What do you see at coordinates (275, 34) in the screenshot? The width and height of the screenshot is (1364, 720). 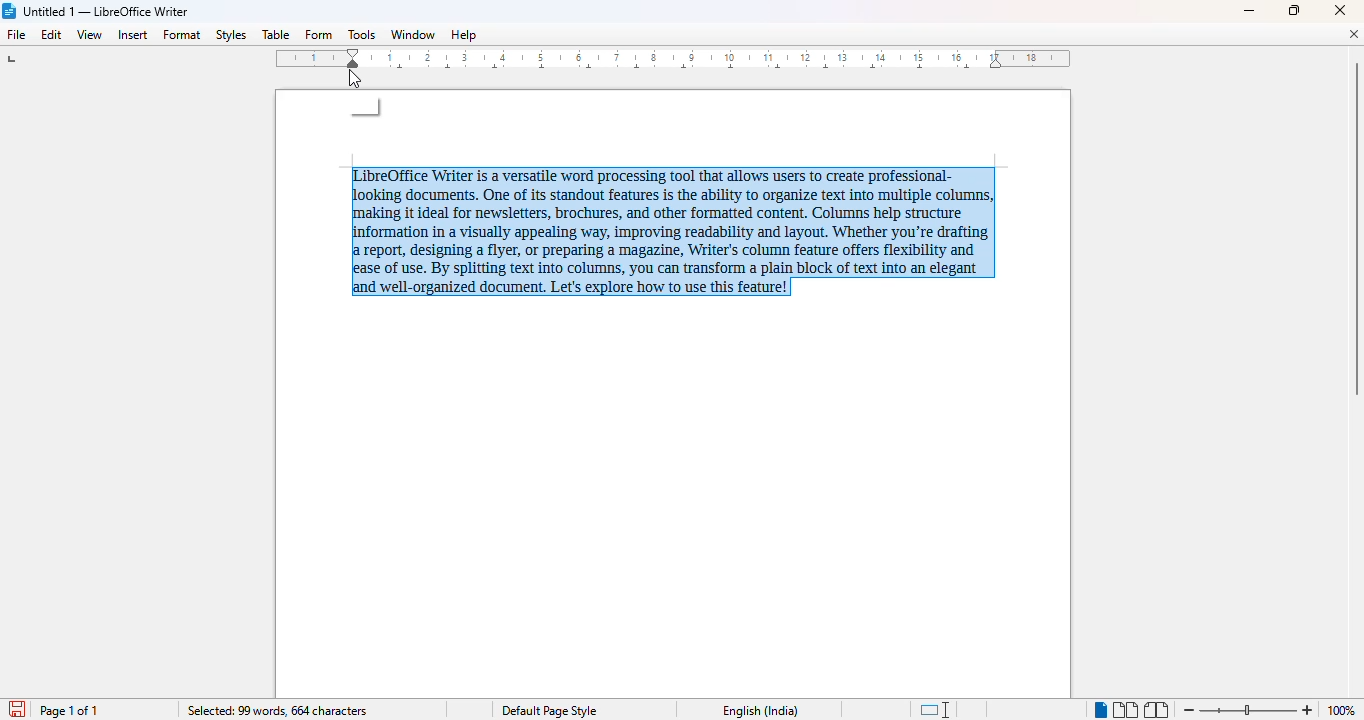 I see `table` at bounding box center [275, 34].